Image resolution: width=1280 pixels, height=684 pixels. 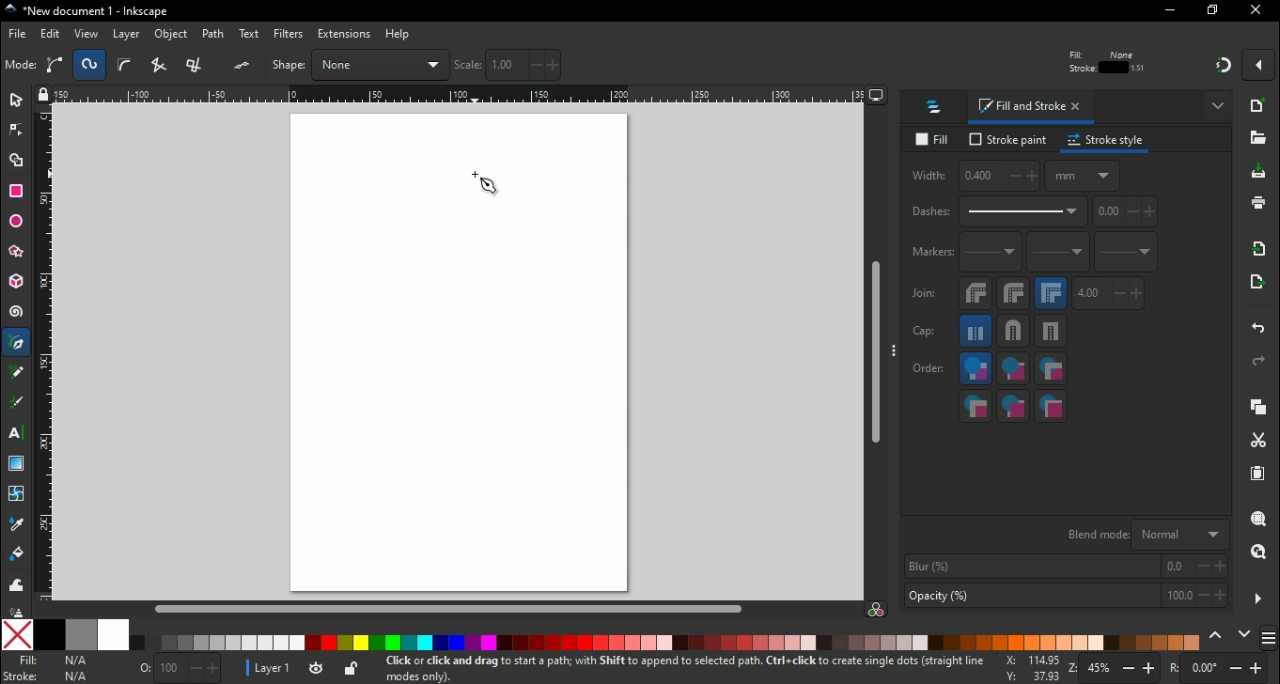 What do you see at coordinates (977, 334) in the screenshot?
I see `butt` at bounding box center [977, 334].